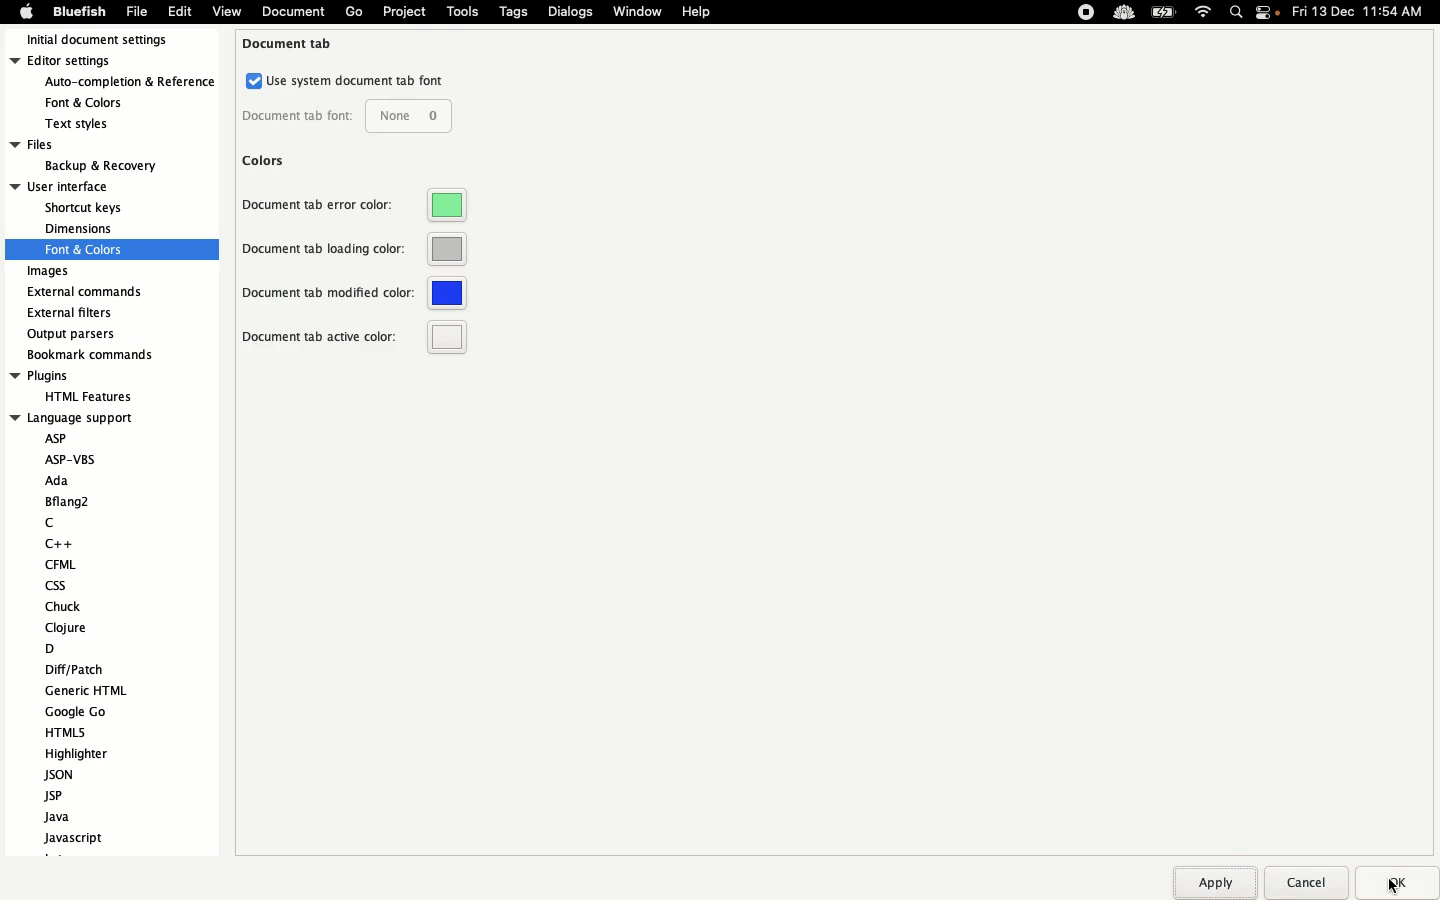 Image resolution: width=1440 pixels, height=900 pixels. What do you see at coordinates (106, 41) in the screenshot?
I see `Initial document settings` at bounding box center [106, 41].